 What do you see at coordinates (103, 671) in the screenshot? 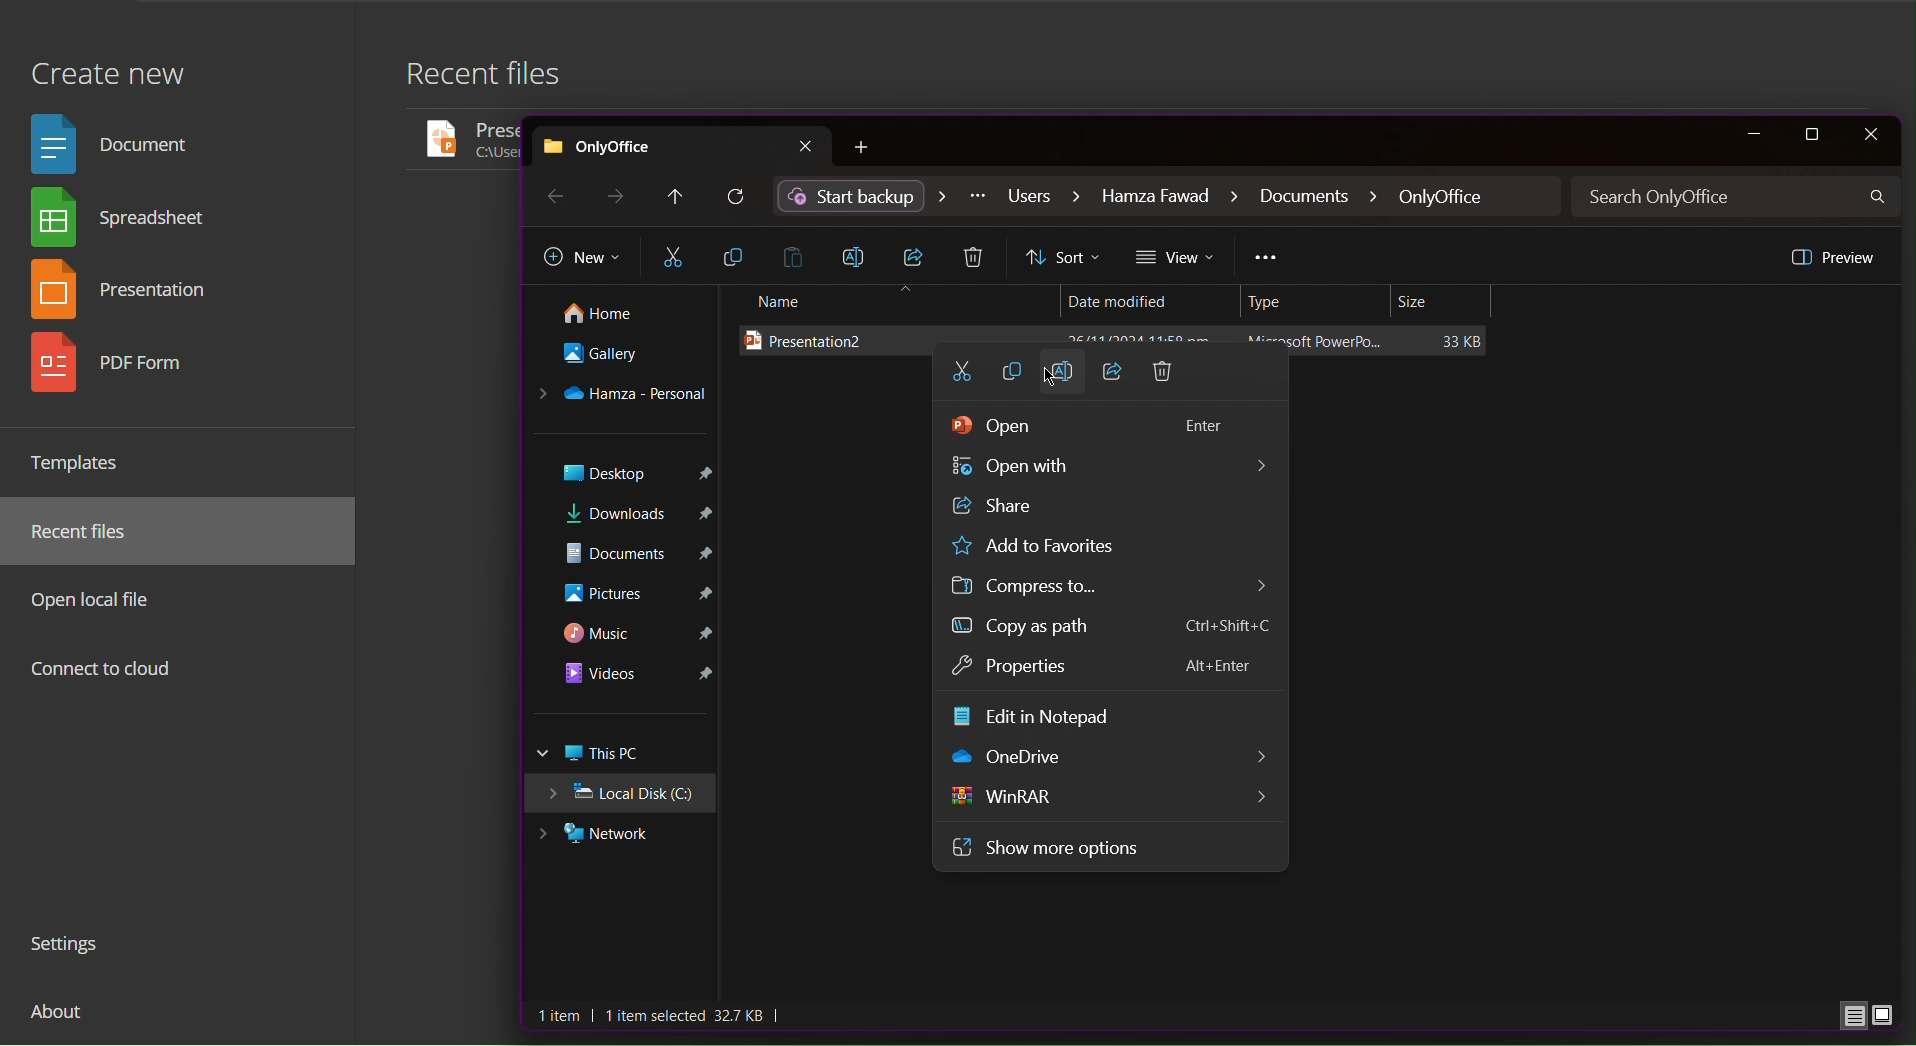
I see `Connect to Cloud` at bounding box center [103, 671].